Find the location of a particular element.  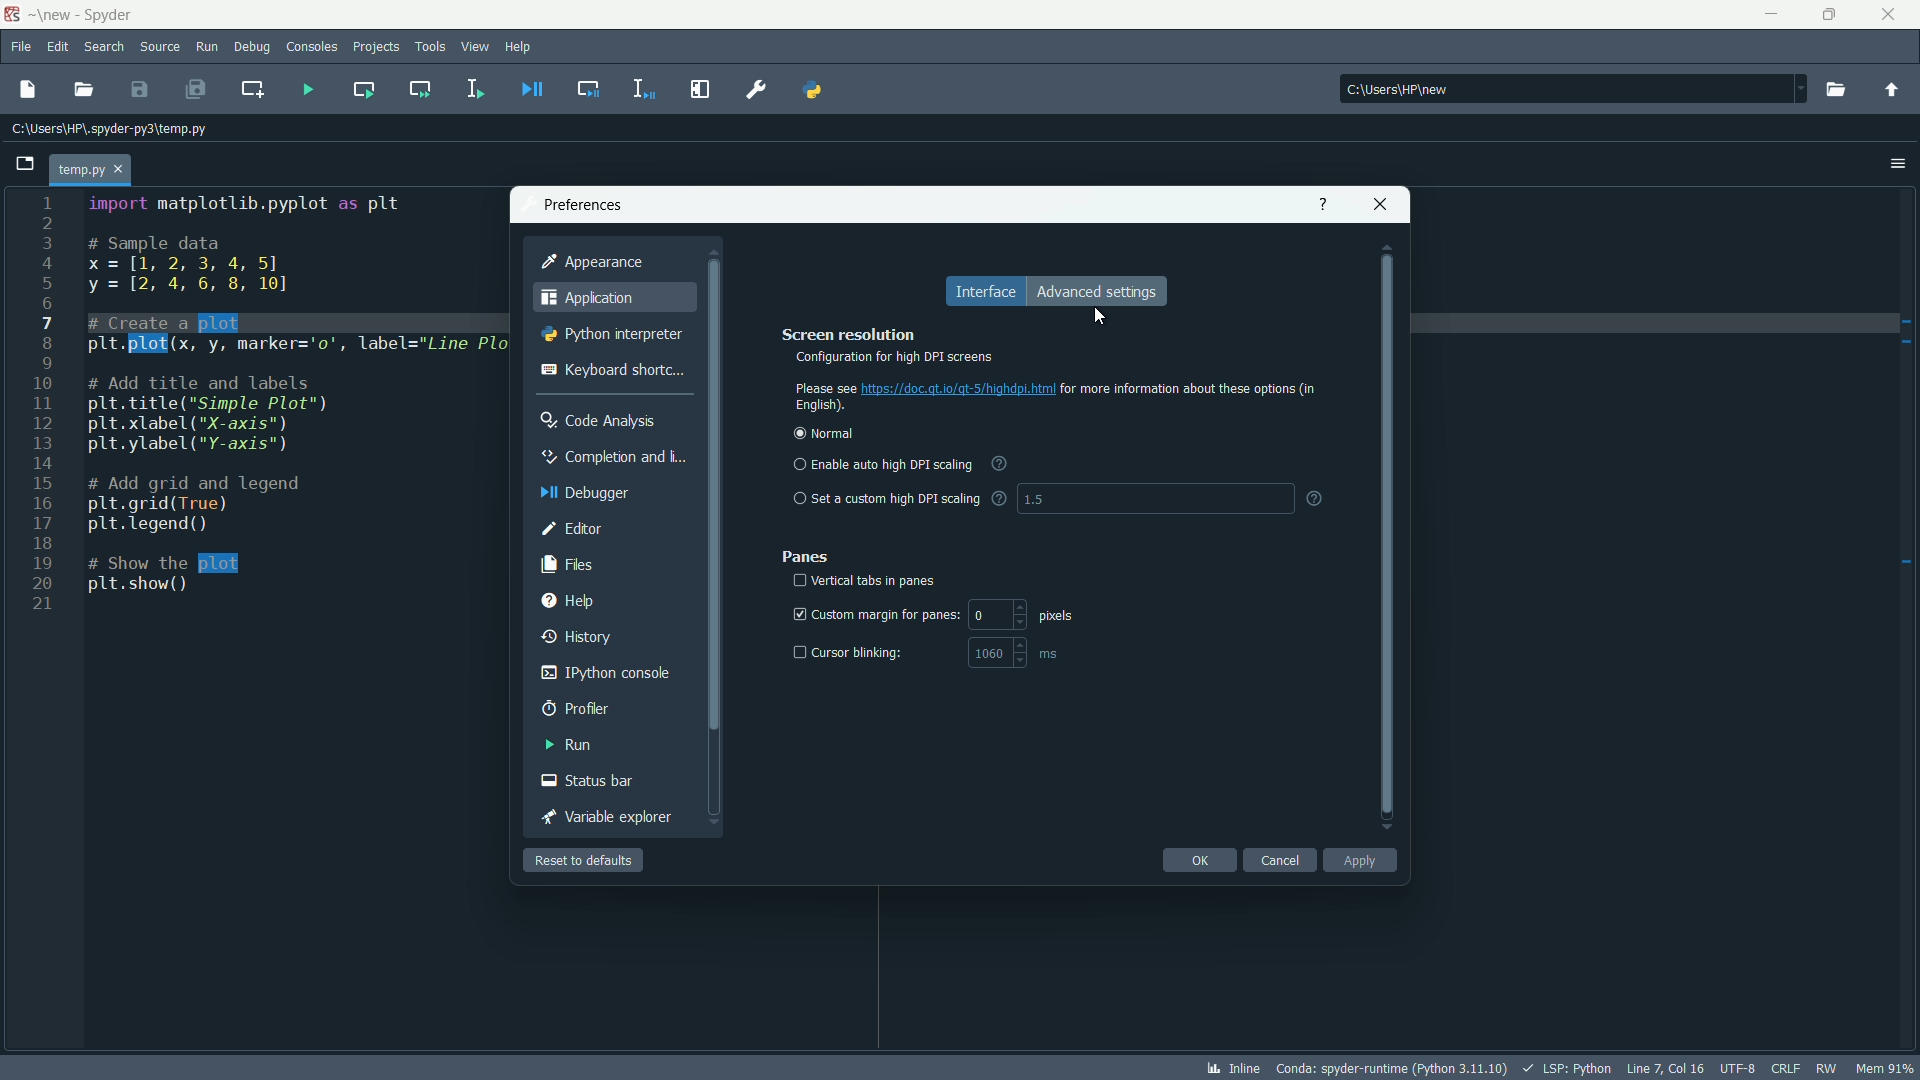

advance settings is located at coordinates (1096, 292).